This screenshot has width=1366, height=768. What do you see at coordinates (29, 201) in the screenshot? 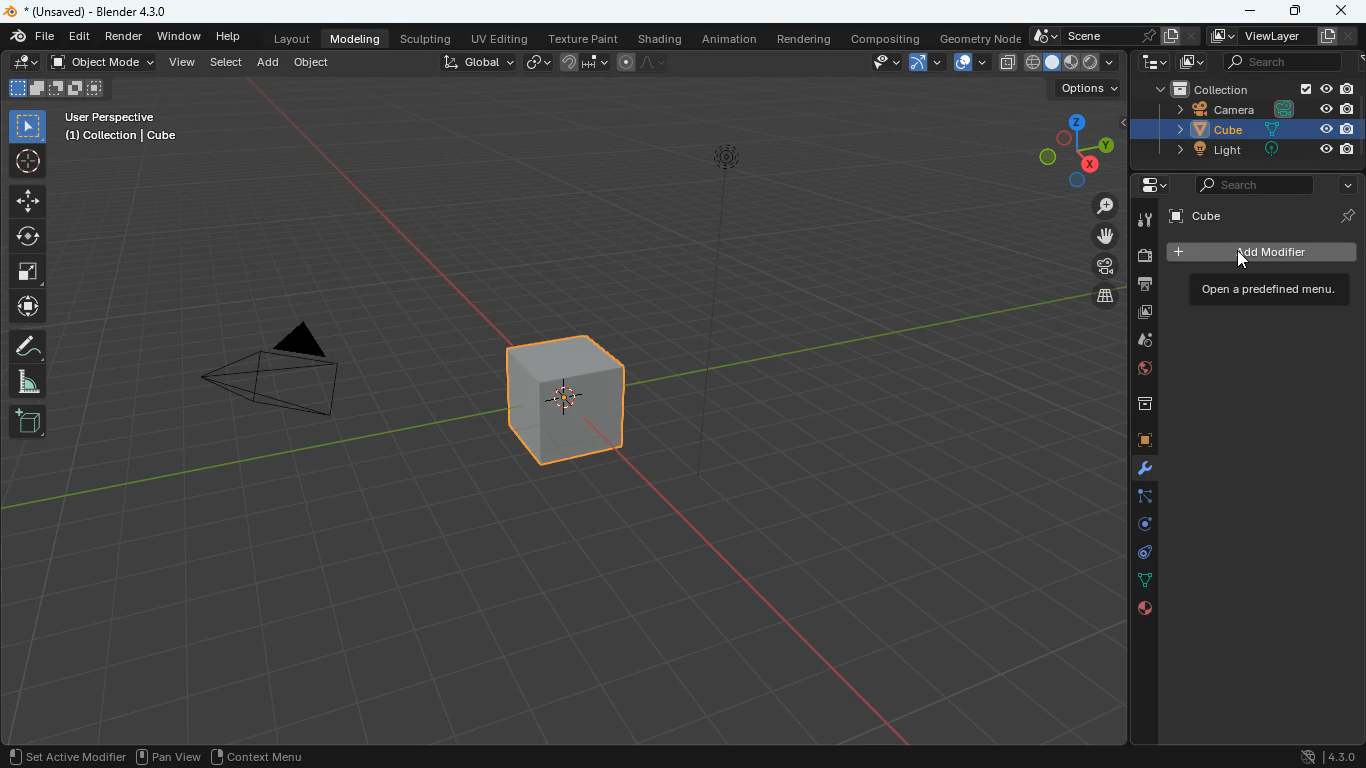
I see `move` at bounding box center [29, 201].